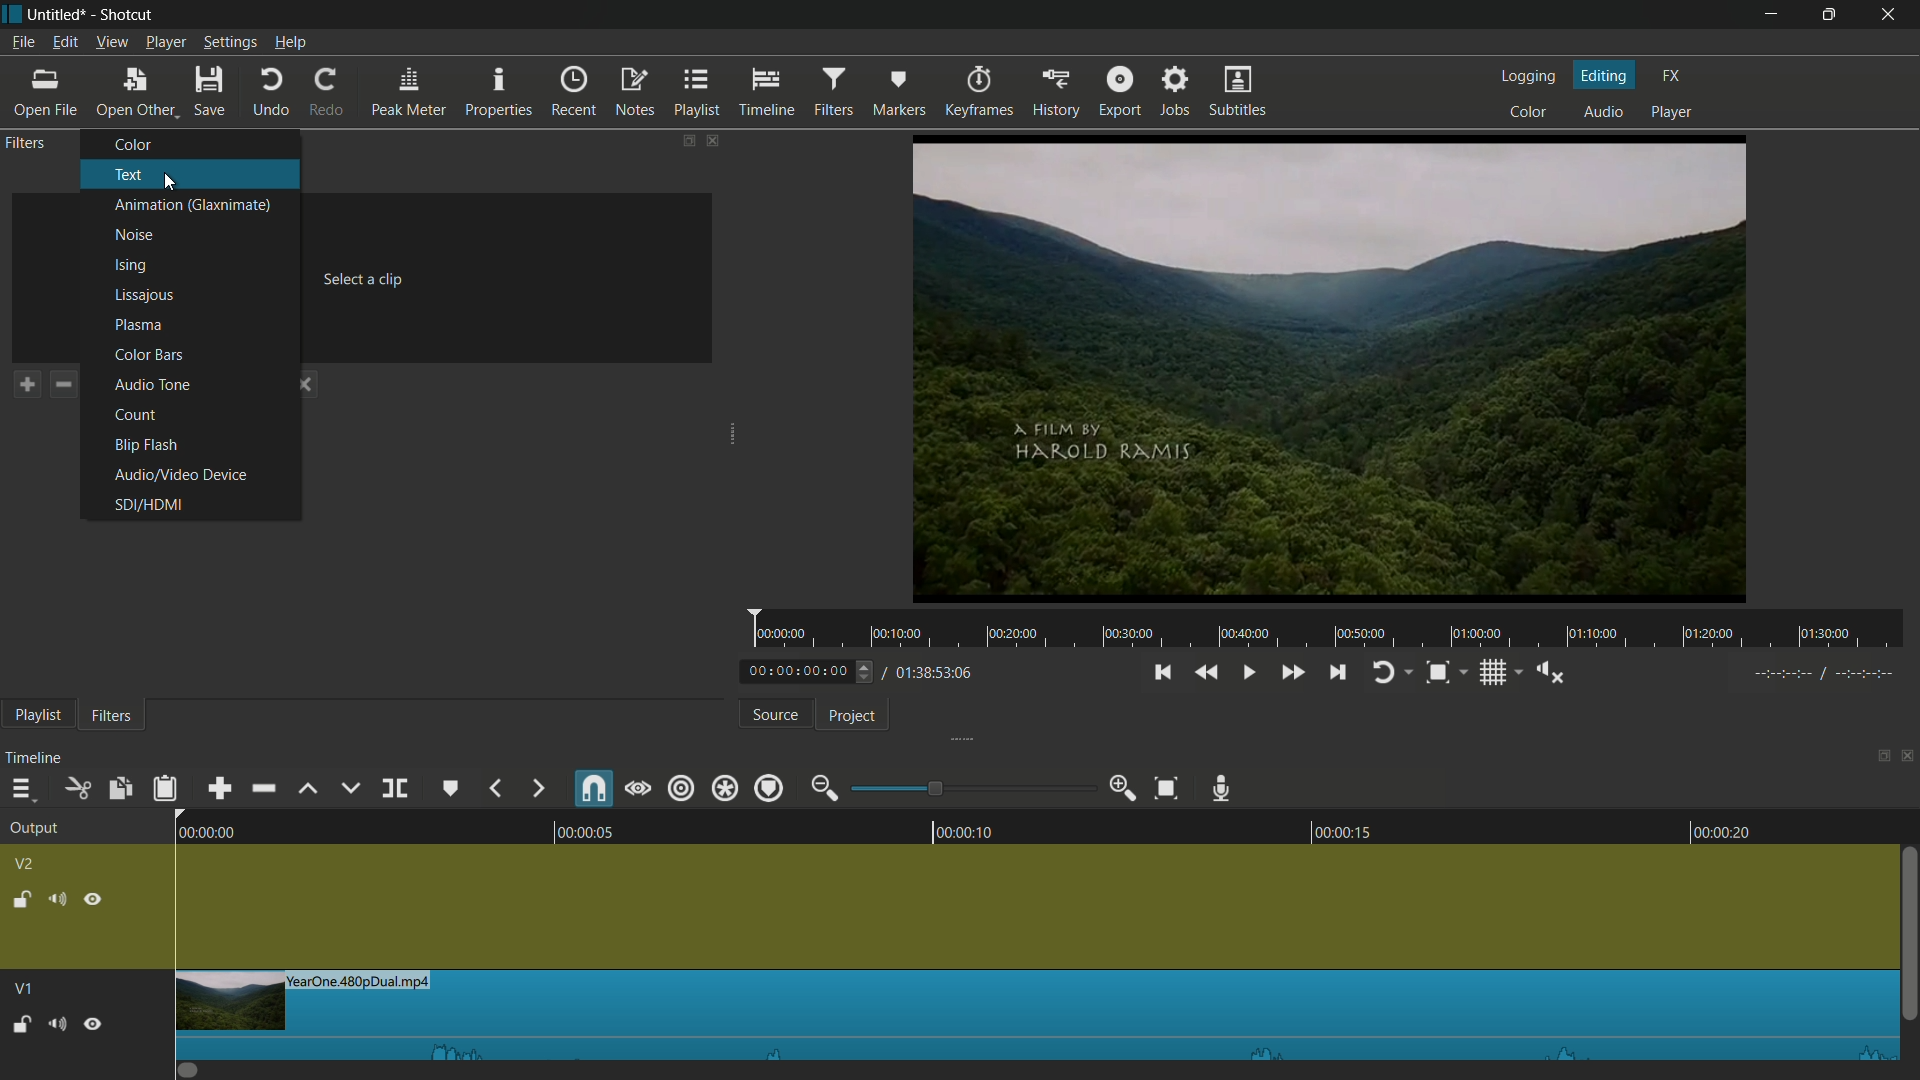  What do you see at coordinates (166, 42) in the screenshot?
I see `player menu` at bounding box center [166, 42].